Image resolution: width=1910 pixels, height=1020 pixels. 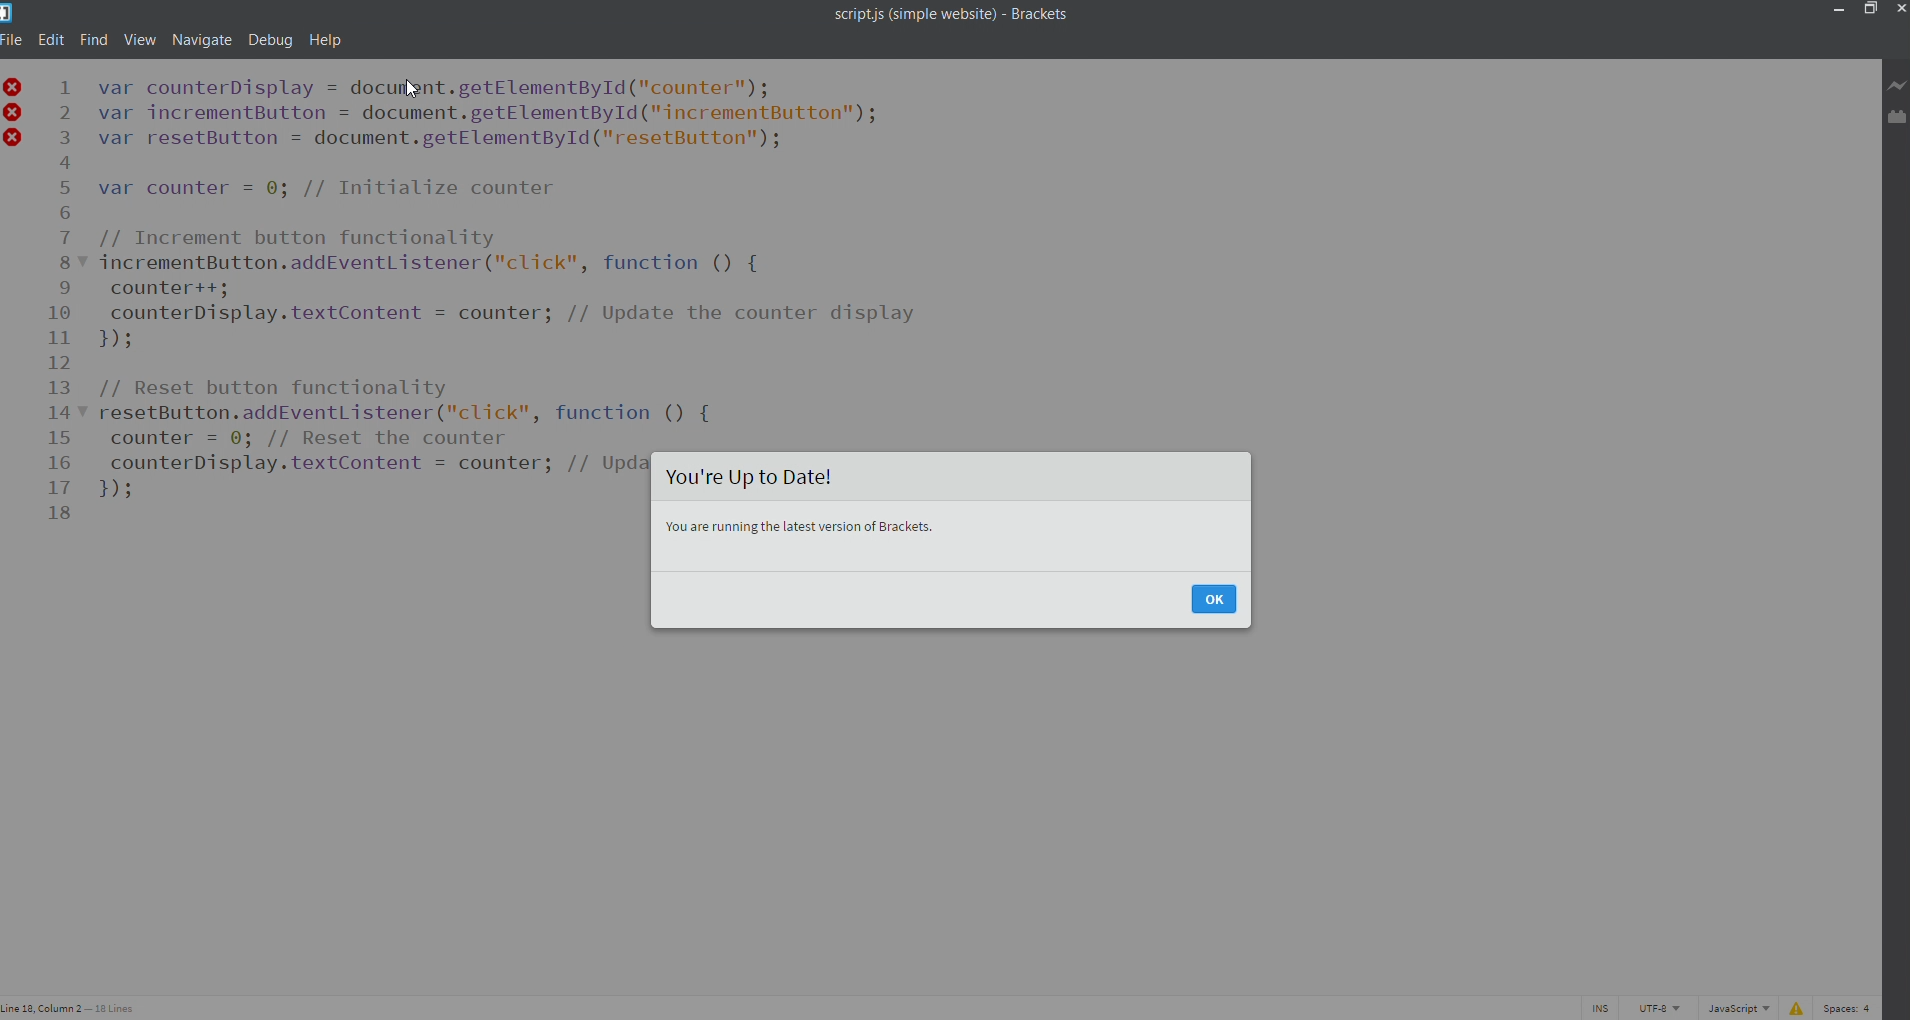 What do you see at coordinates (324, 39) in the screenshot?
I see `help` at bounding box center [324, 39].